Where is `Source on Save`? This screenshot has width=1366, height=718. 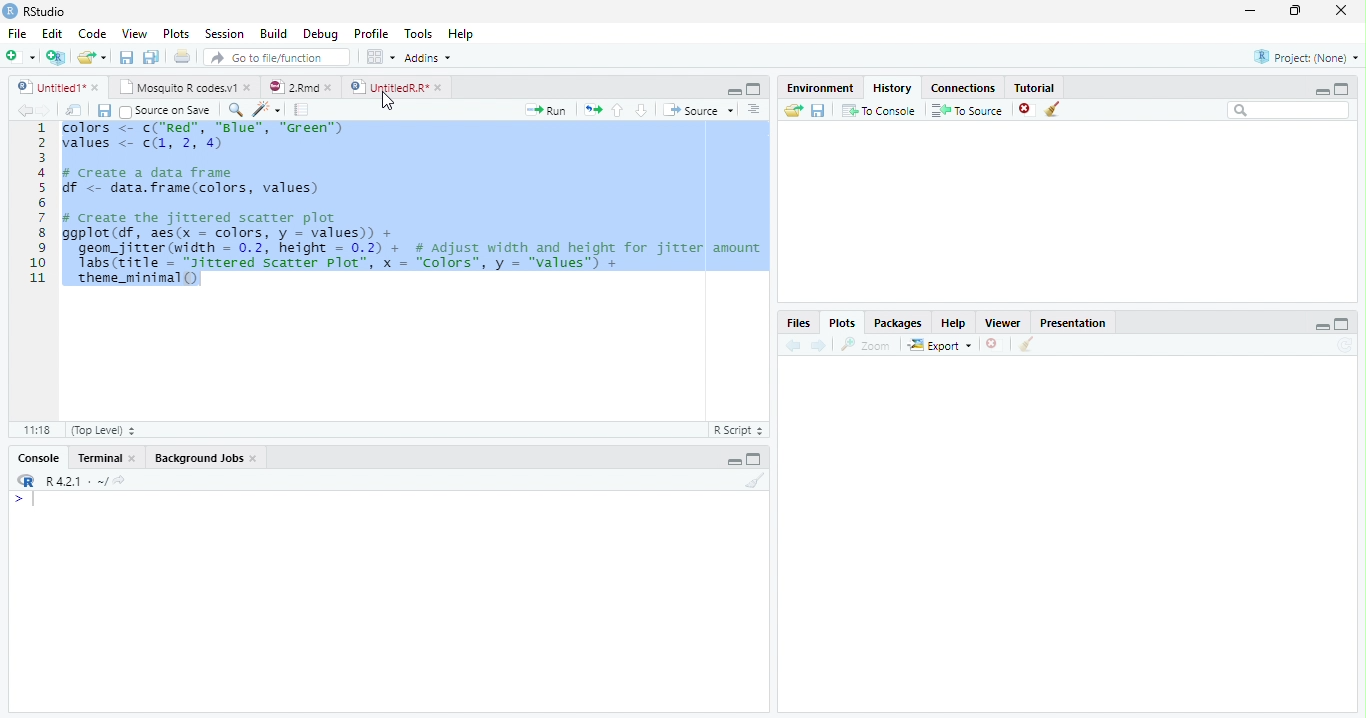 Source on Save is located at coordinates (167, 111).